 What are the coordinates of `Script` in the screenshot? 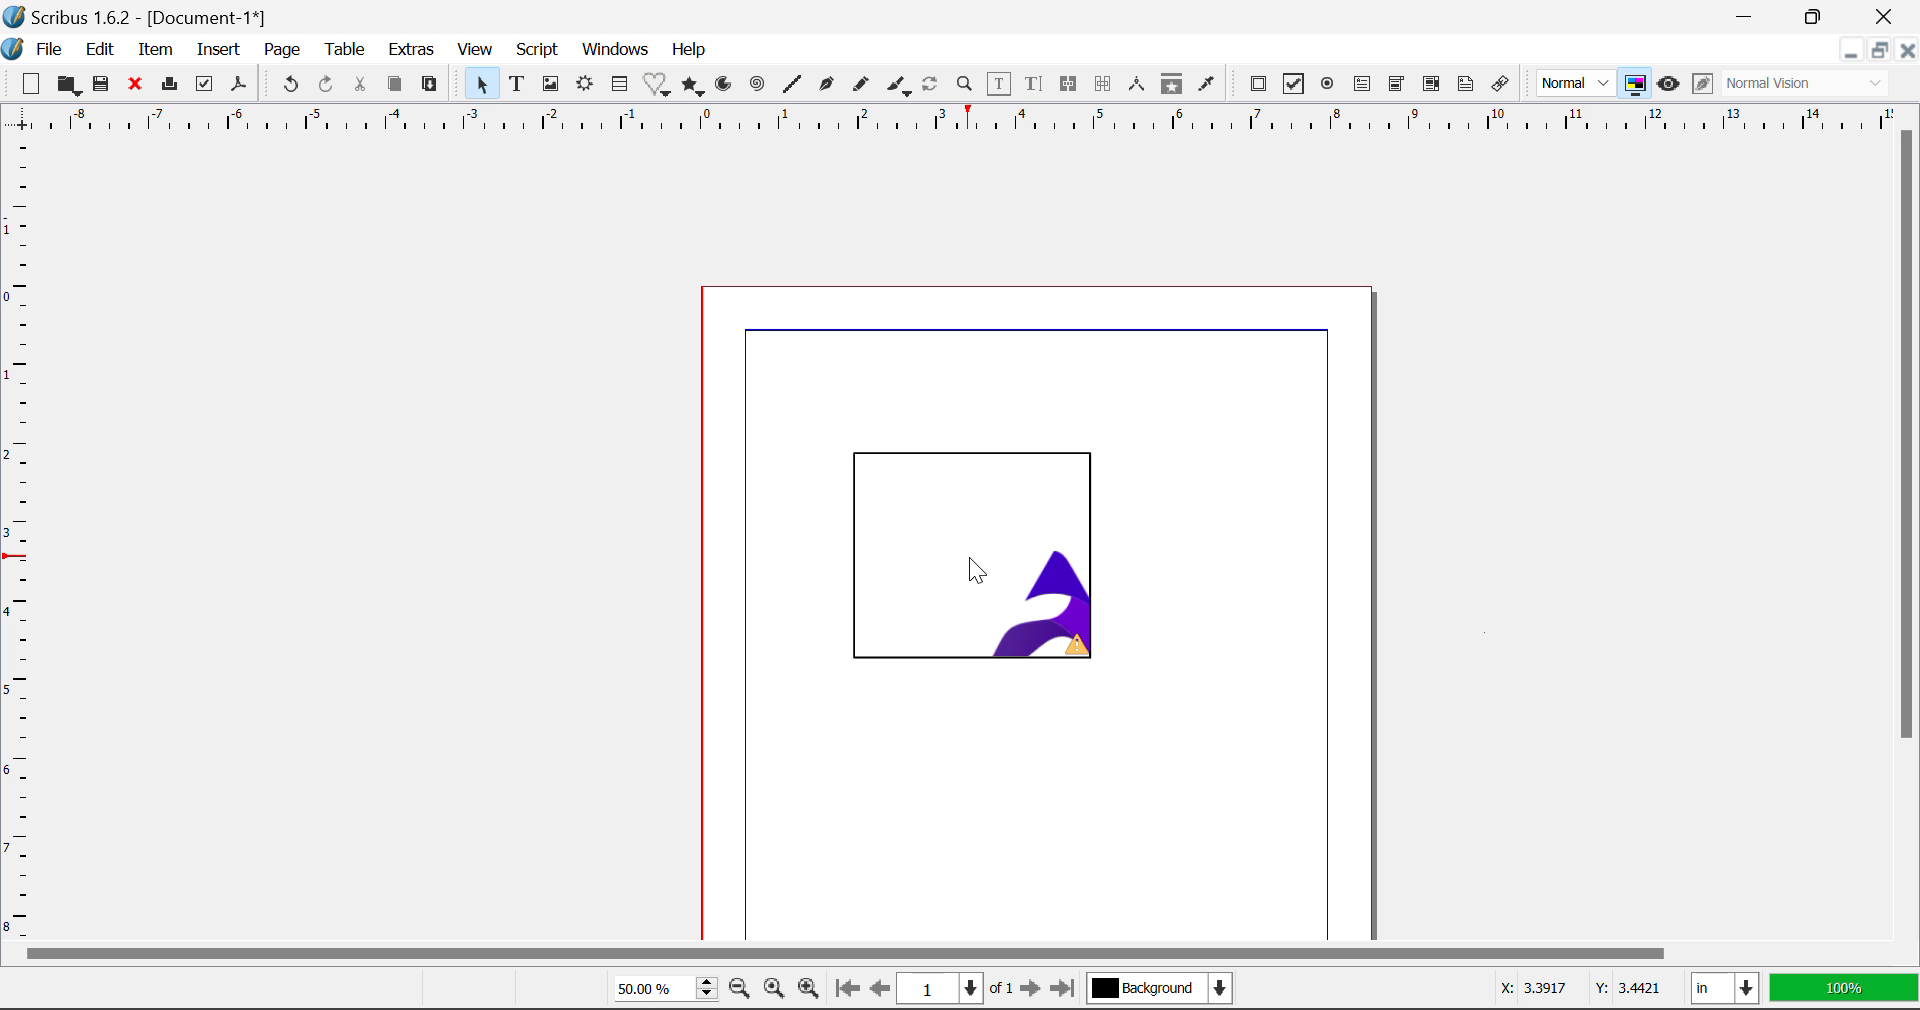 It's located at (536, 50).